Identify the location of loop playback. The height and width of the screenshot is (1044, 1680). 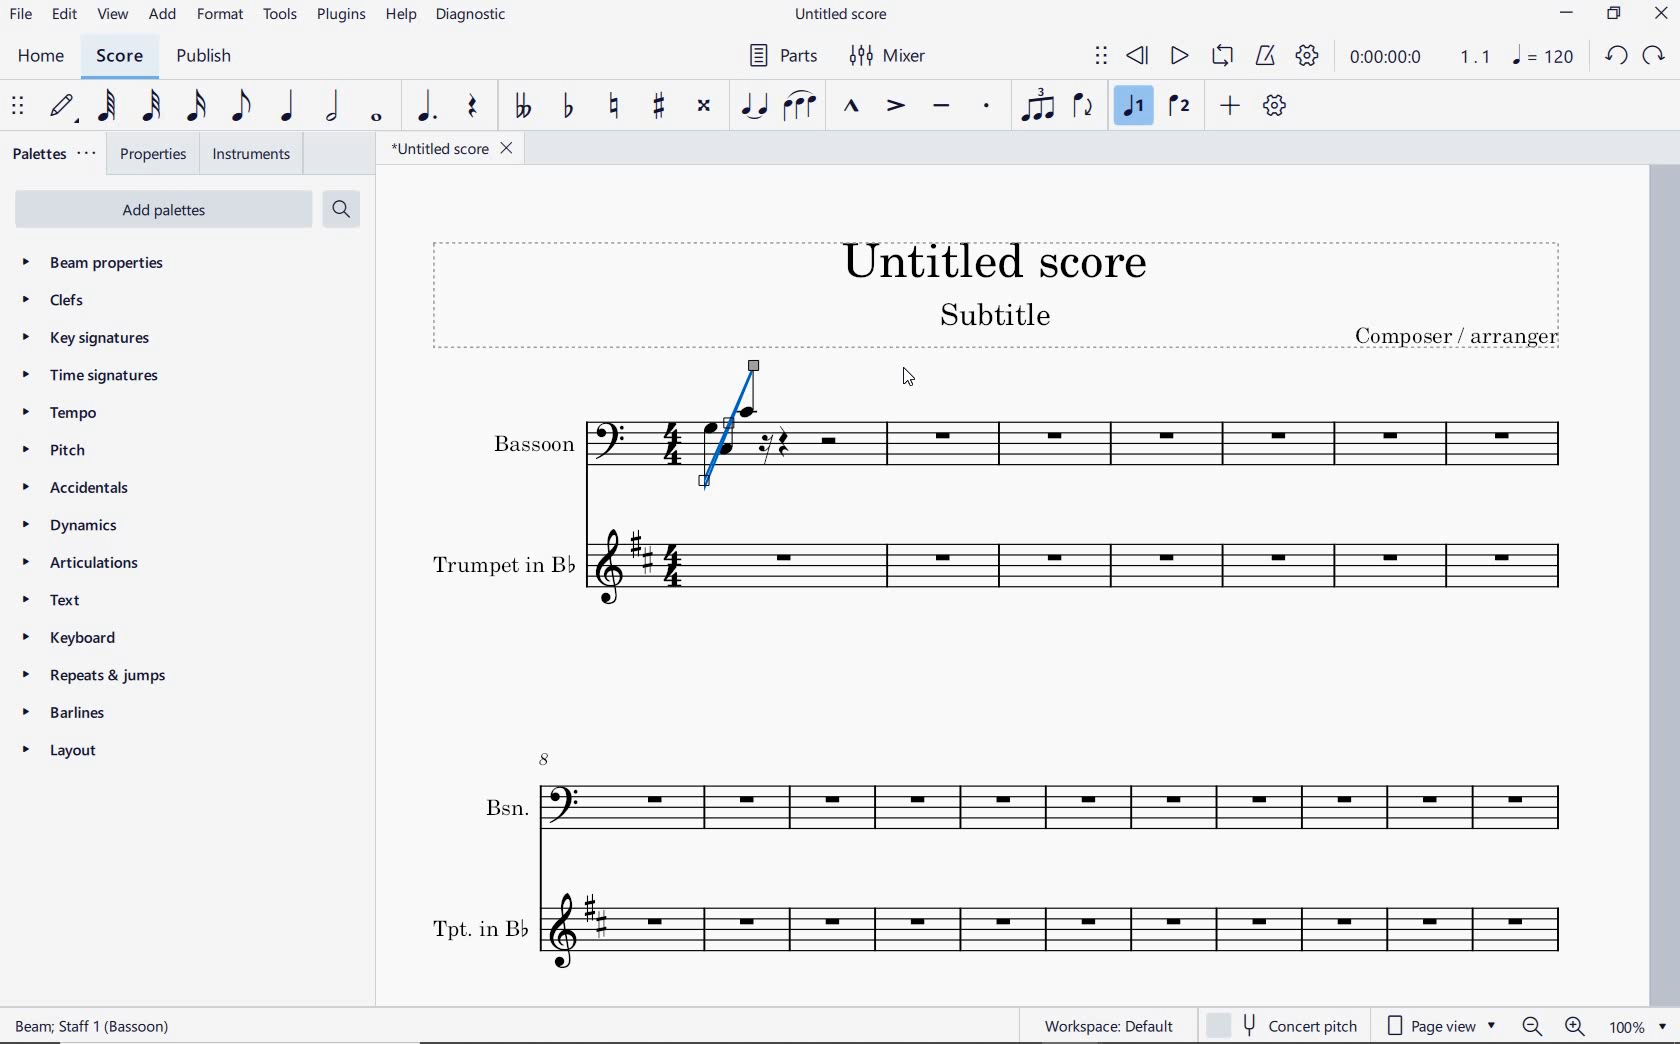
(1222, 58).